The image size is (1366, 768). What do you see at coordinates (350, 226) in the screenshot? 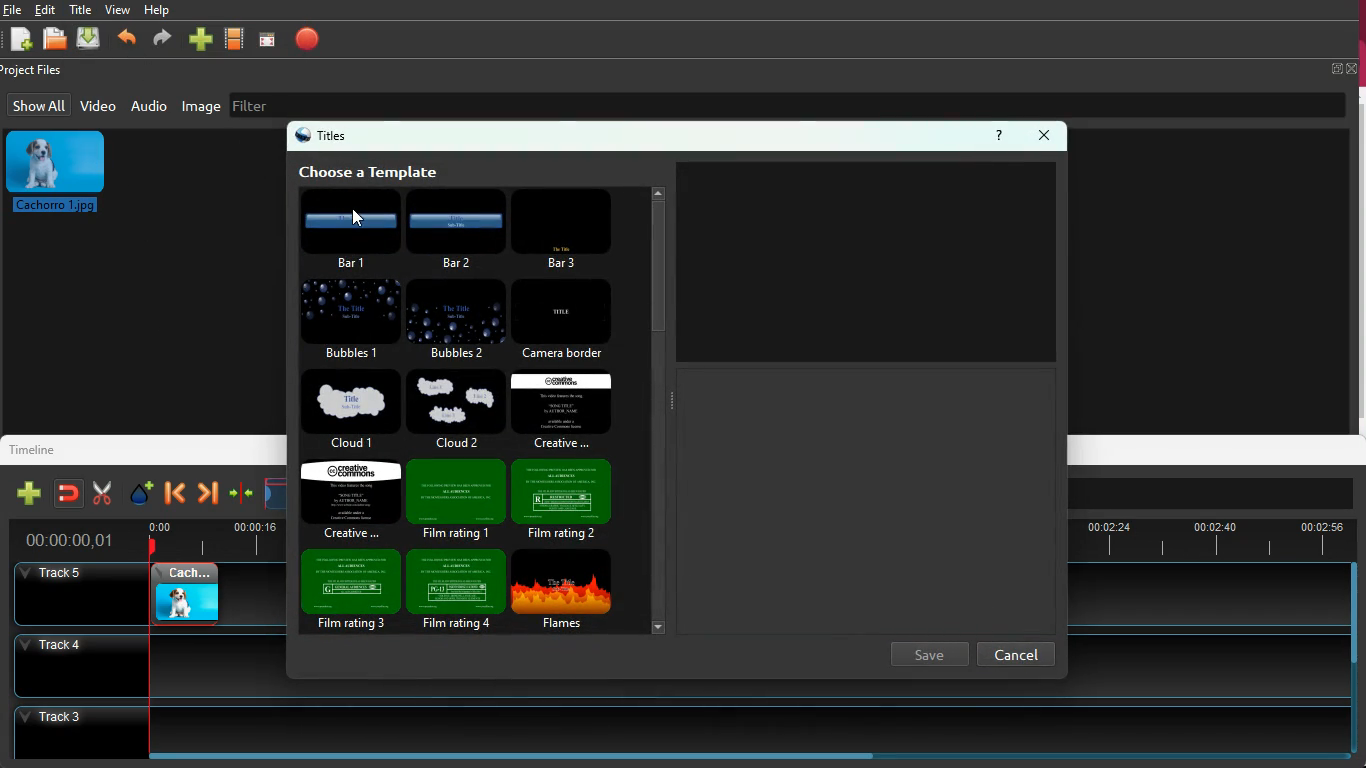
I see `bar 1` at bounding box center [350, 226].